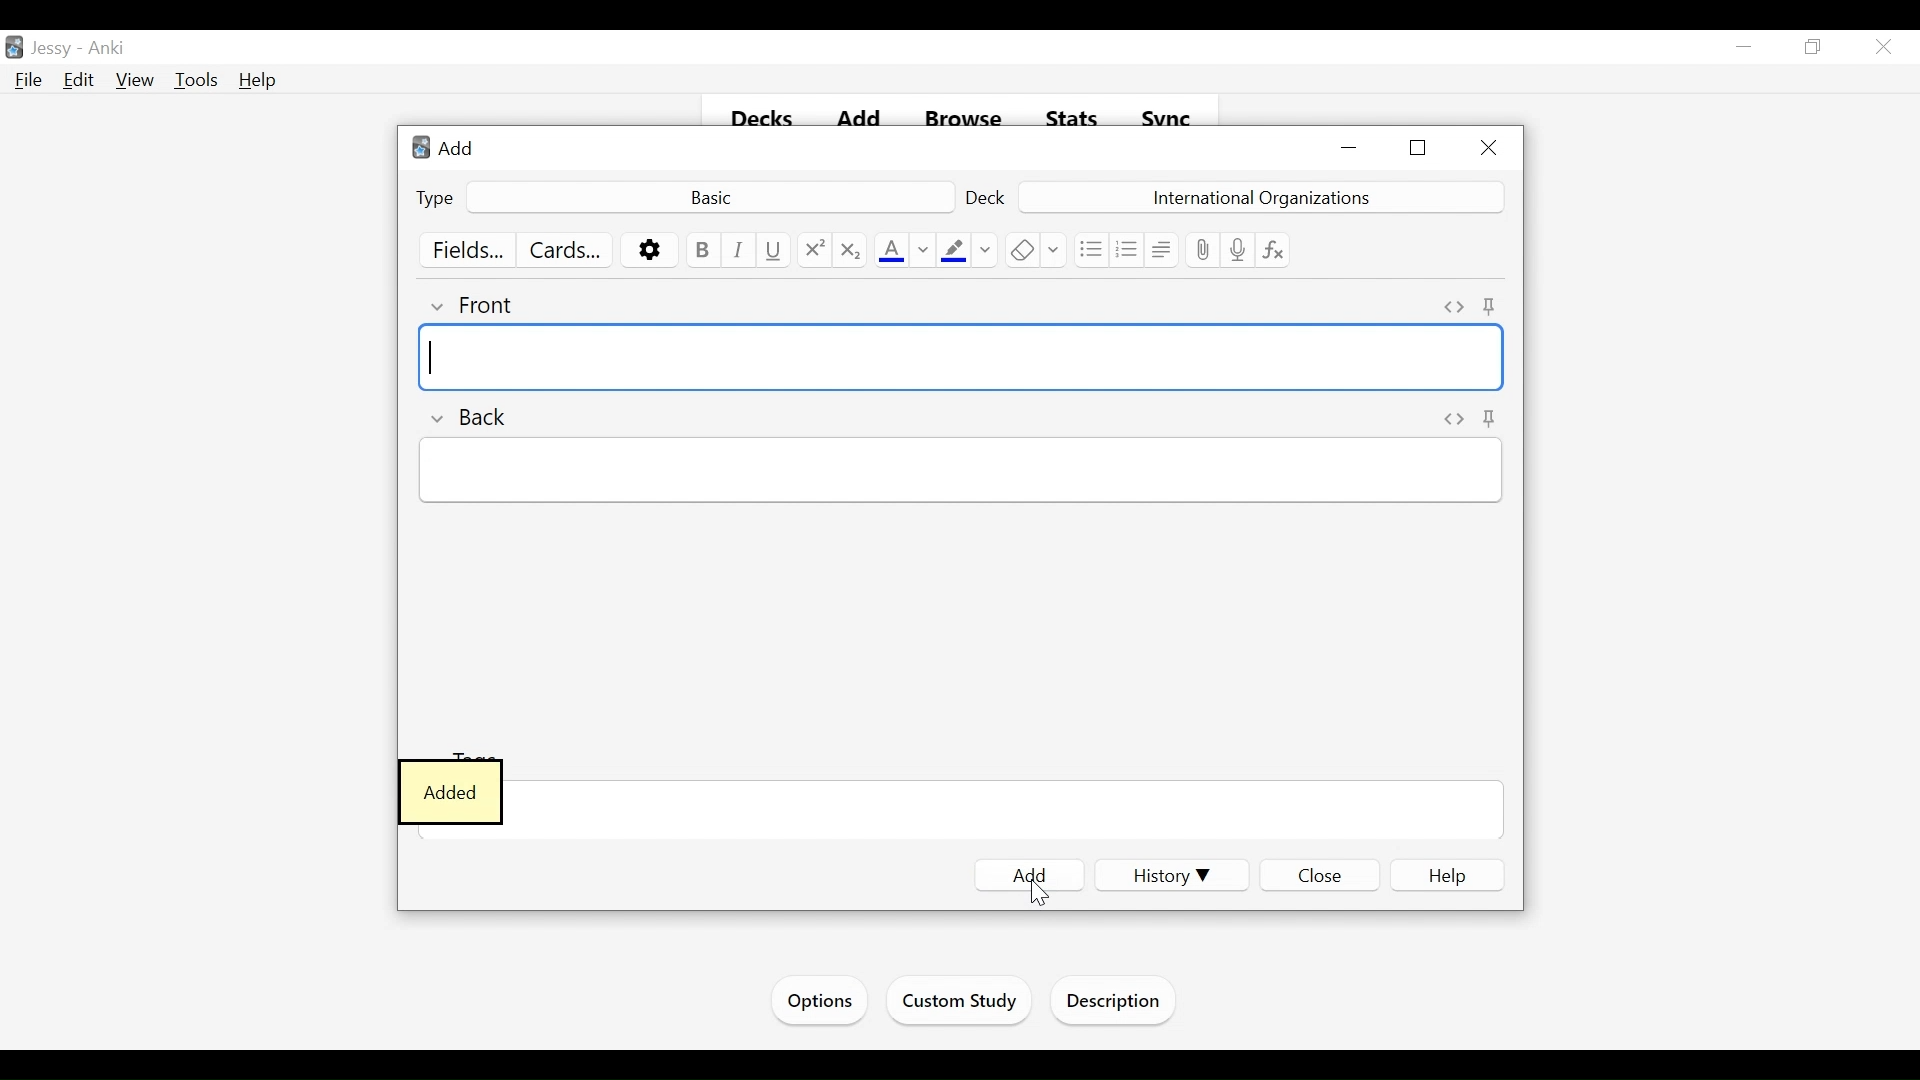 This screenshot has height=1080, width=1920. What do you see at coordinates (1070, 116) in the screenshot?
I see `Stats` at bounding box center [1070, 116].